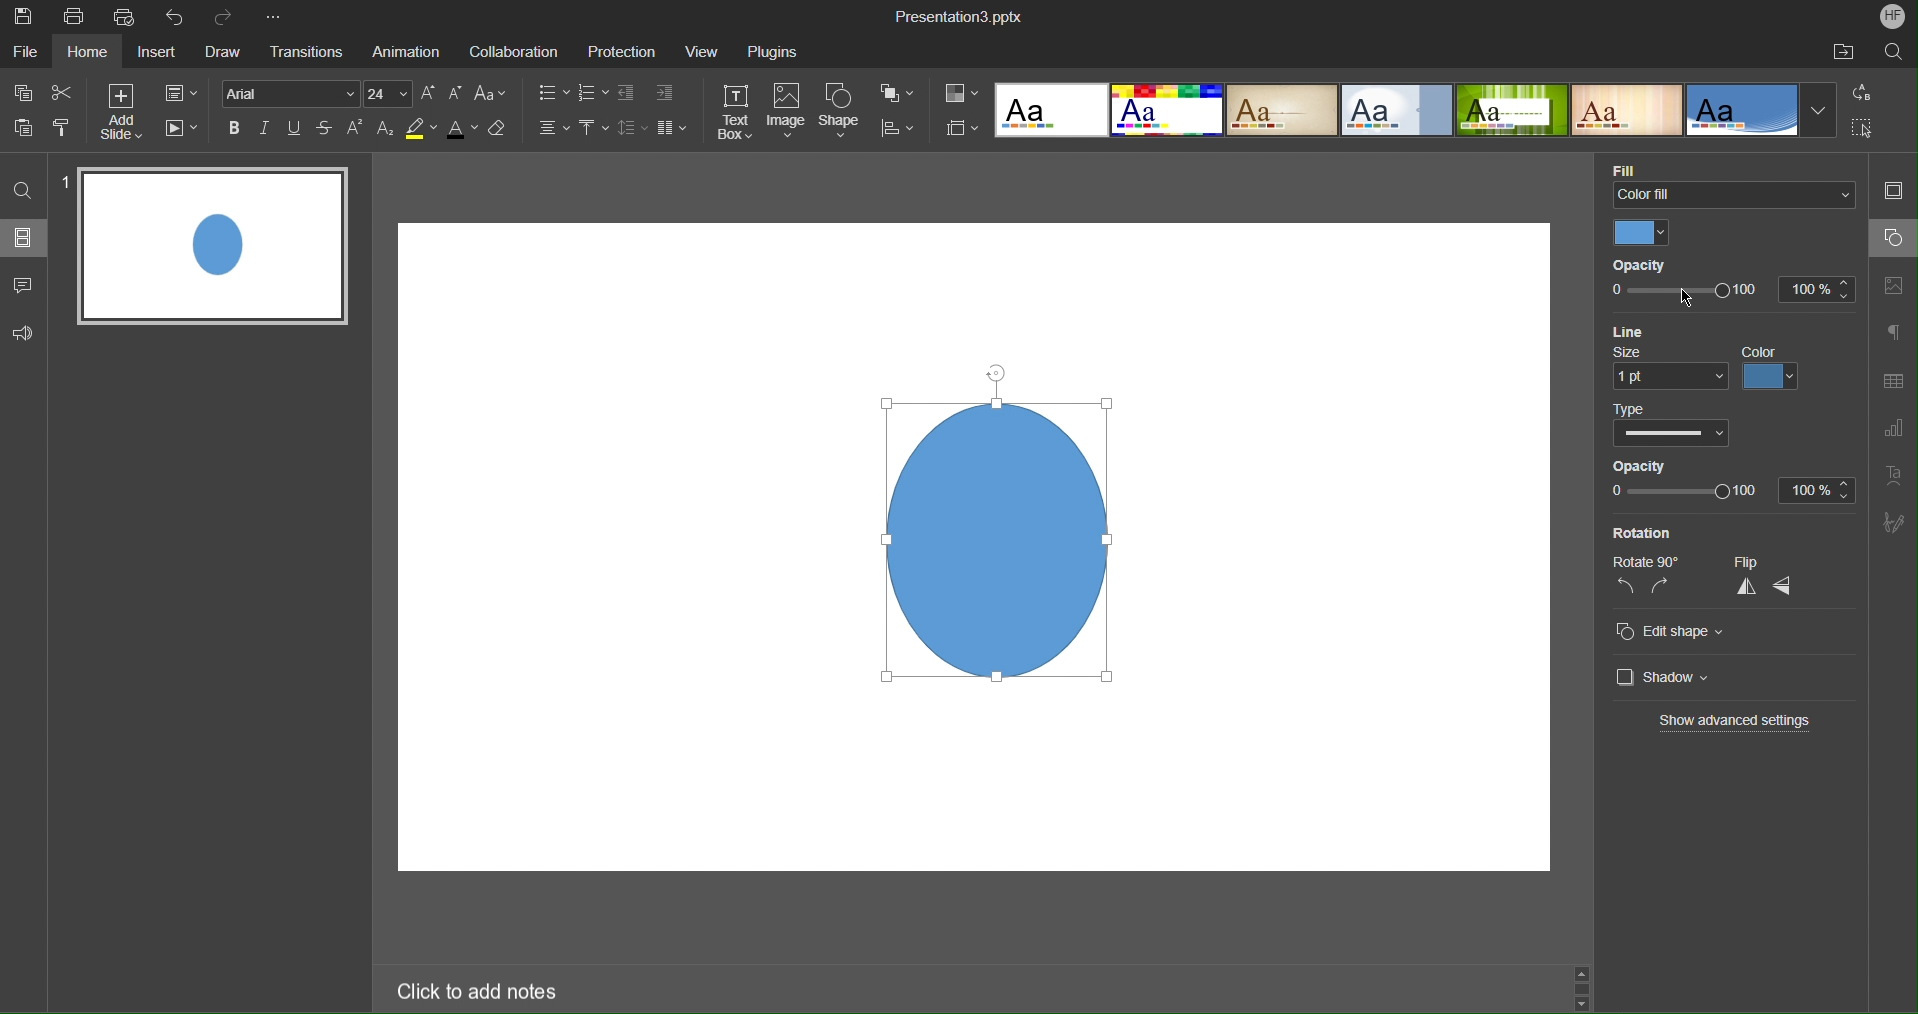 The height and width of the screenshot is (1014, 1918). Describe the element at coordinates (1894, 334) in the screenshot. I see `Non-Printing Characters` at that location.